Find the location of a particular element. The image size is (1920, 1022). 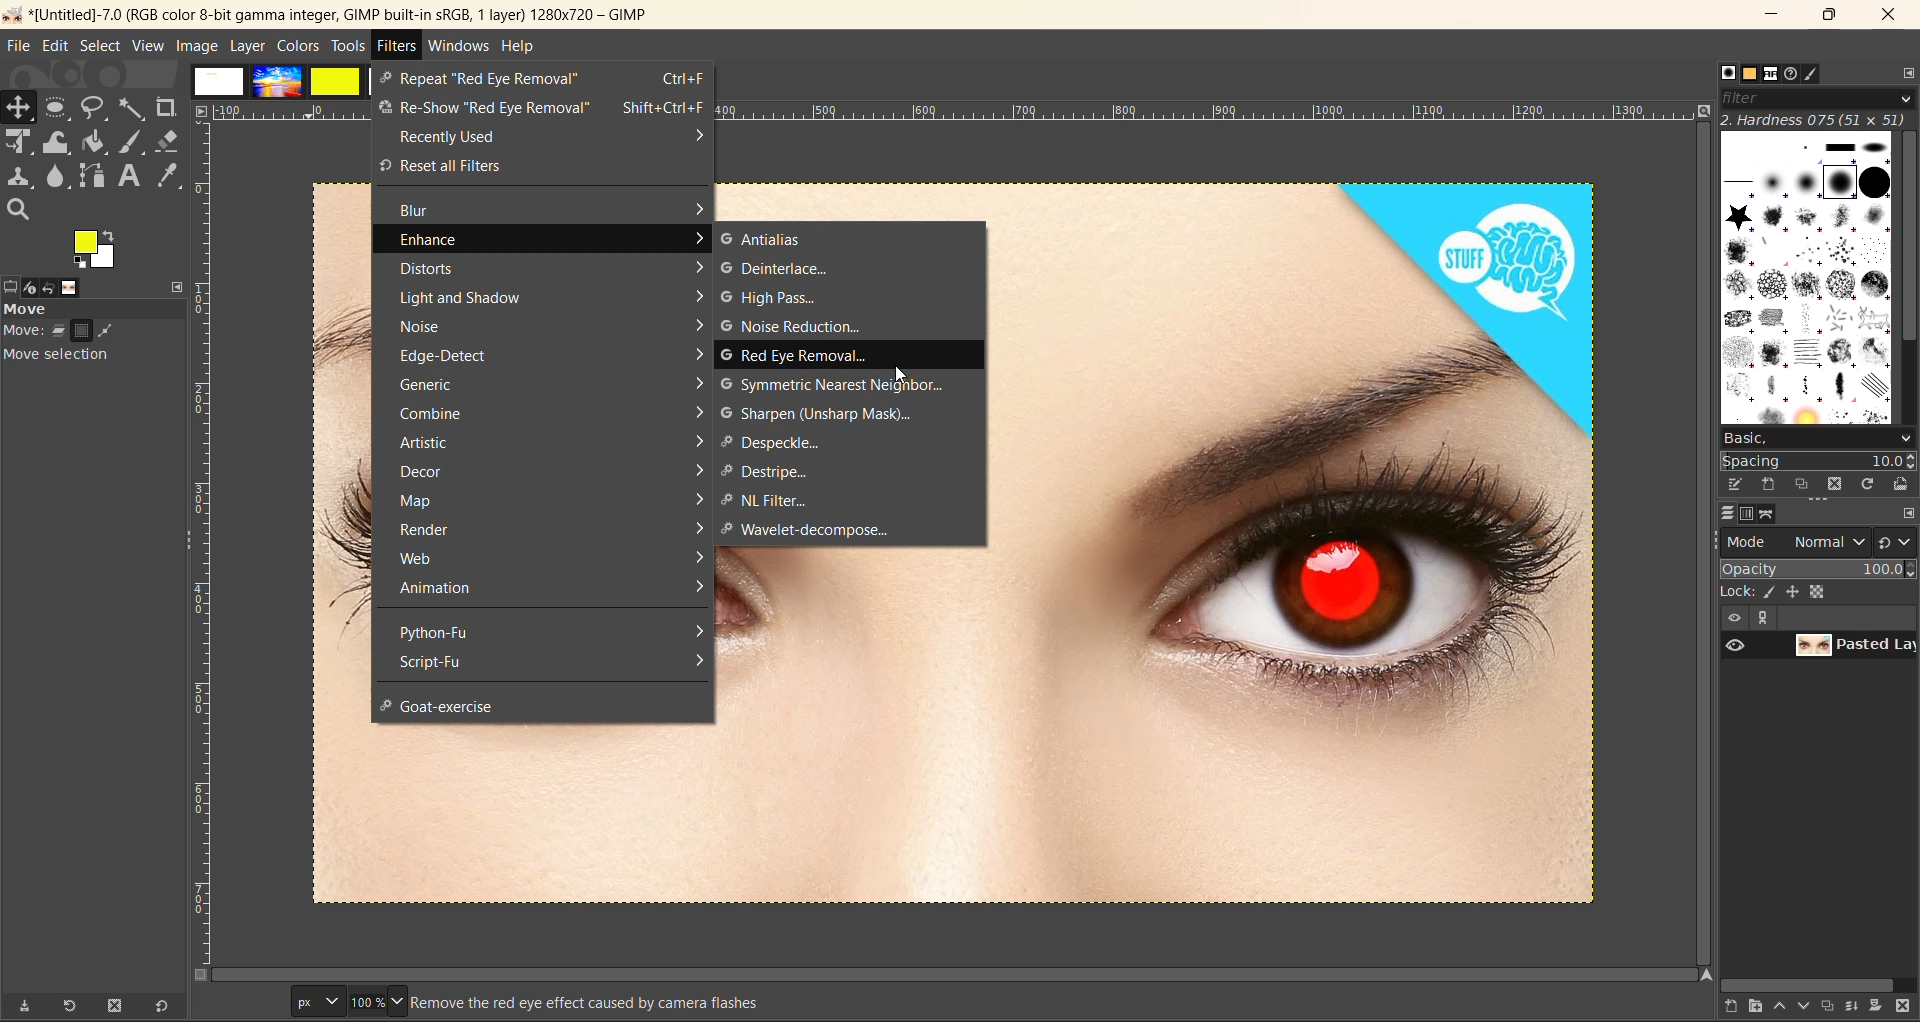

script fu is located at coordinates (547, 665).